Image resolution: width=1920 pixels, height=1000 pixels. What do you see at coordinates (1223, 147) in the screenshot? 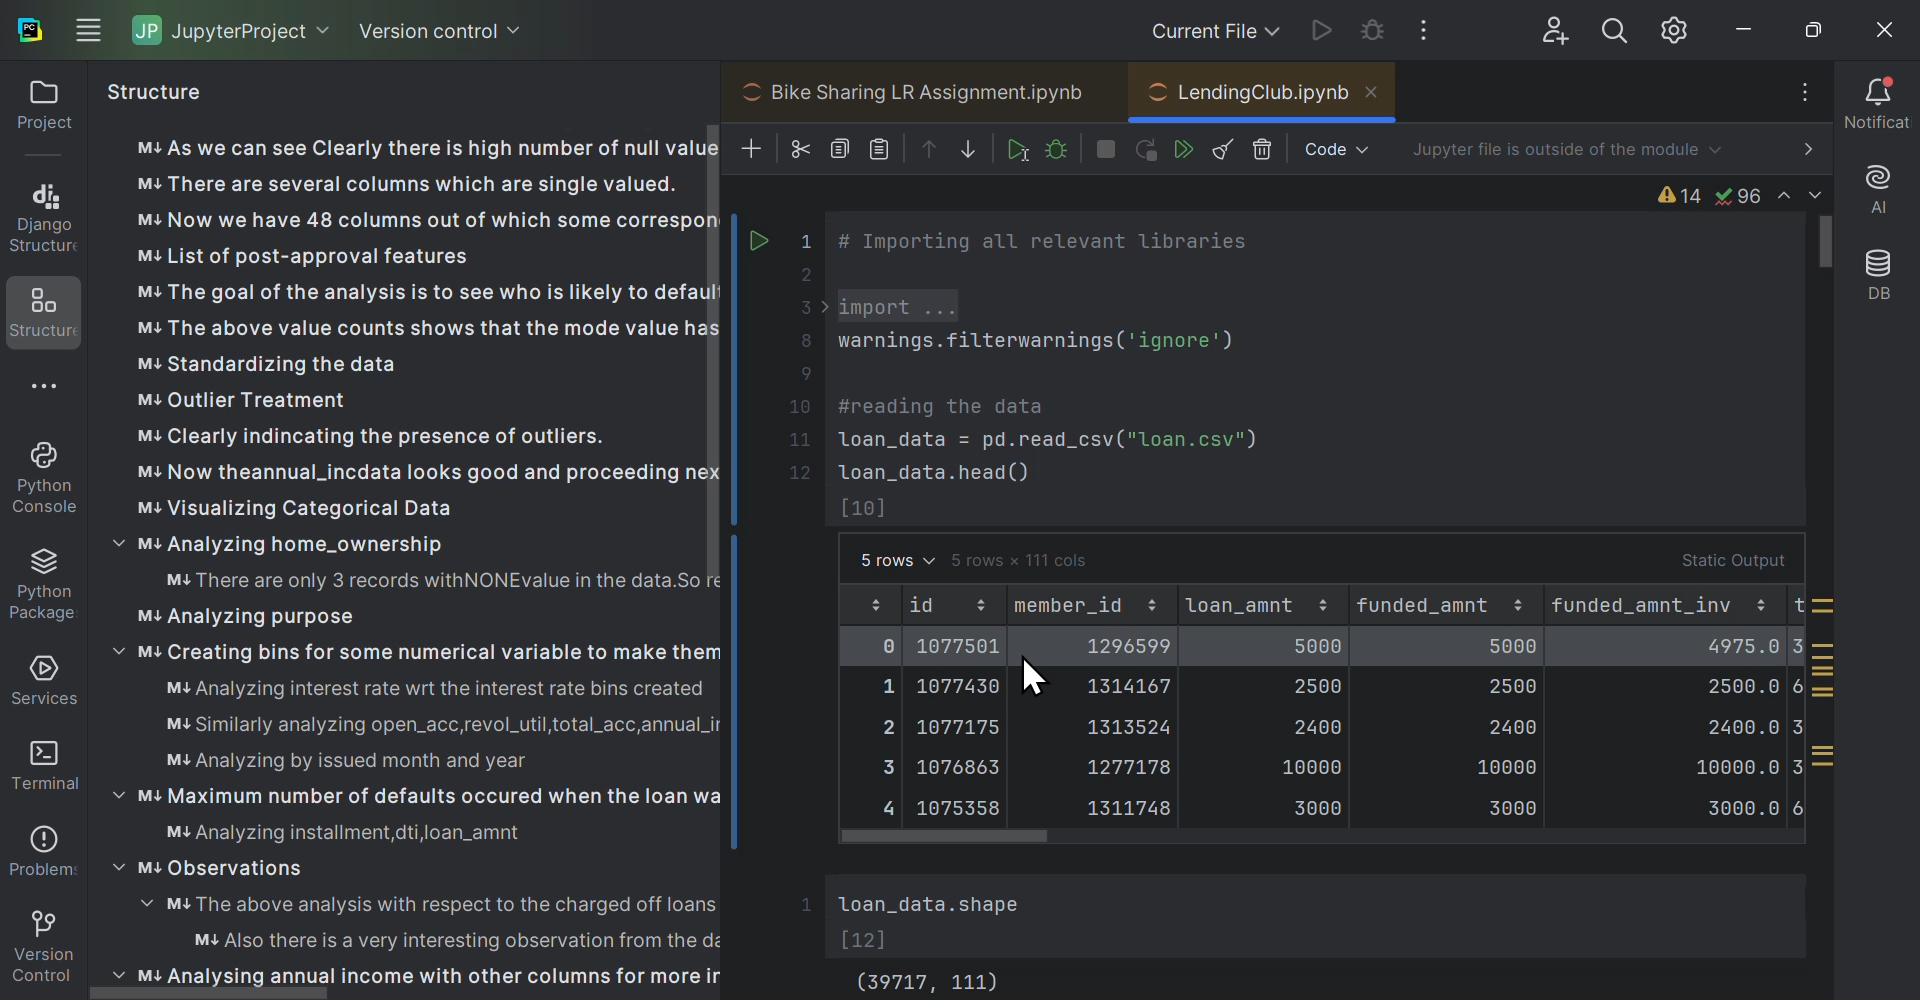
I see `Clear all outputs` at bounding box center [1223, 147].